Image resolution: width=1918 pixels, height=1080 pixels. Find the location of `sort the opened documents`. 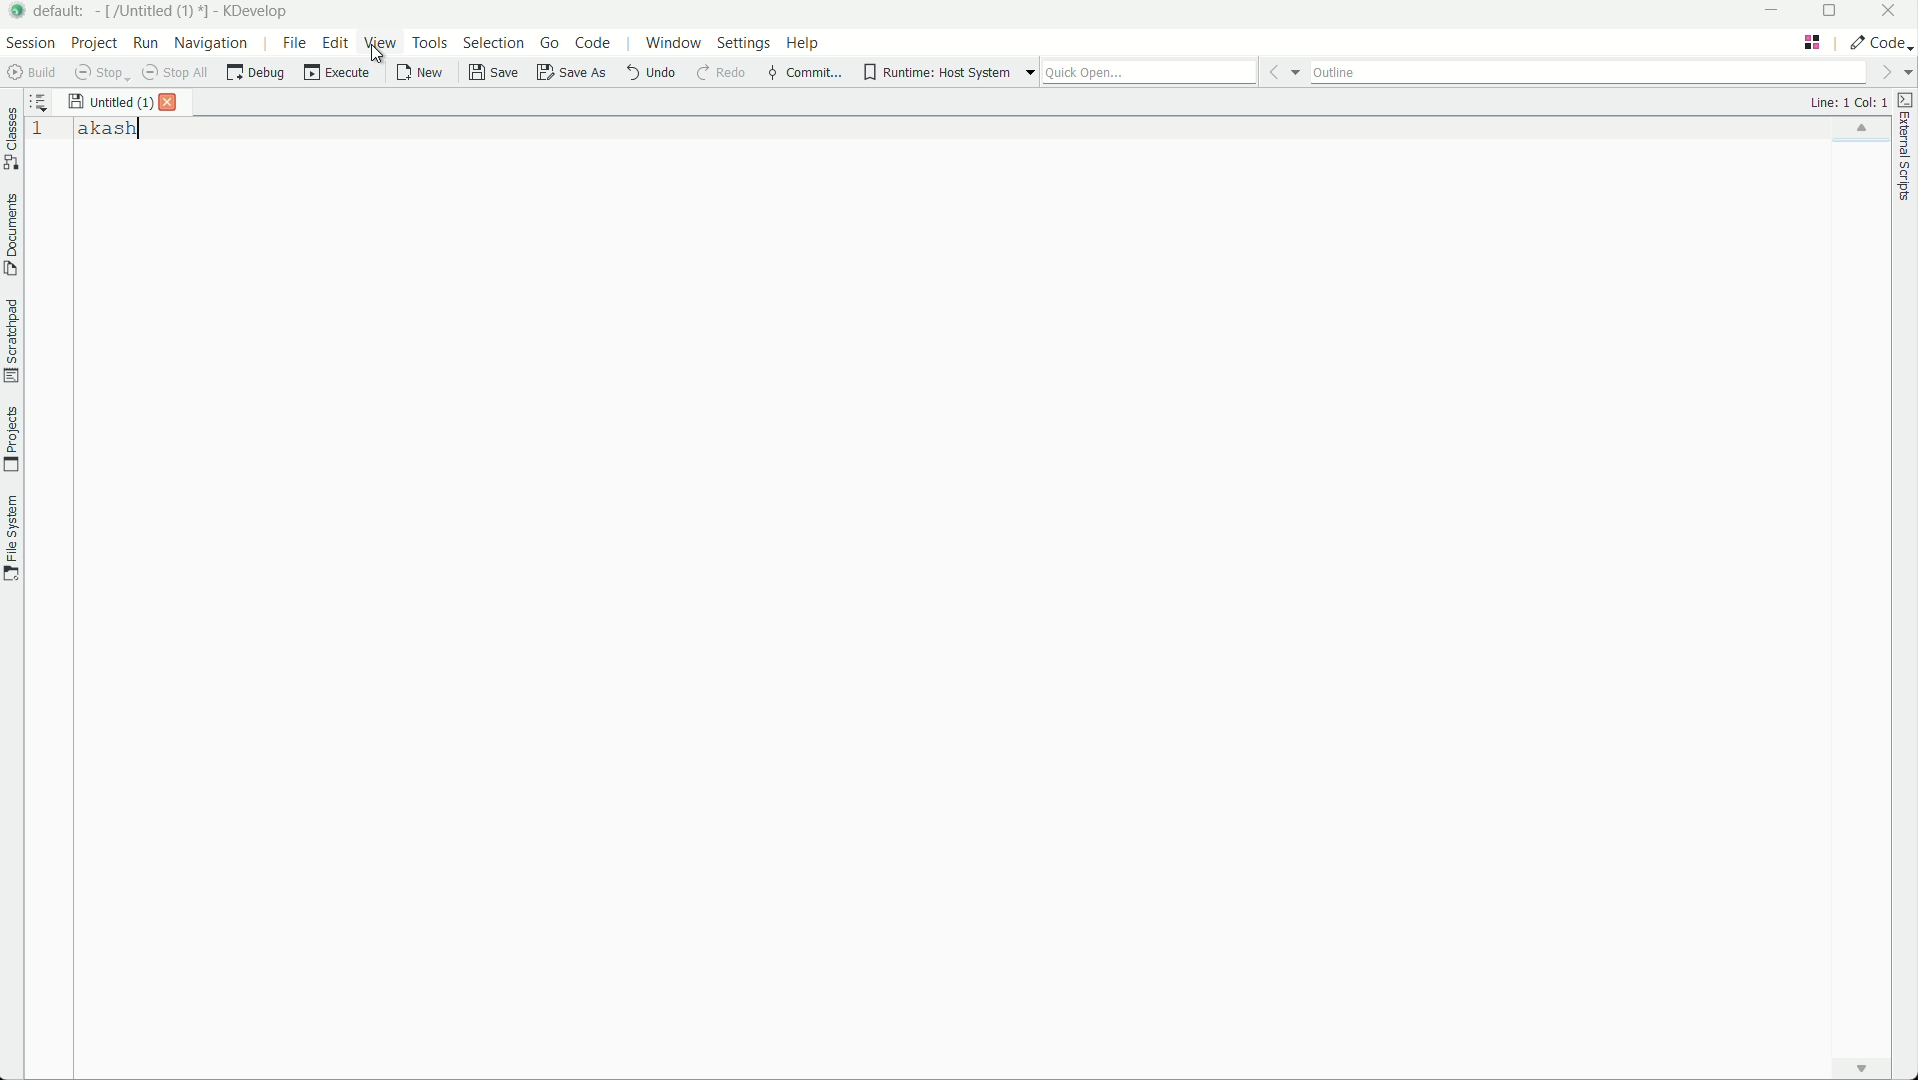

sort the opened documents is located at coordinates (40, 101).